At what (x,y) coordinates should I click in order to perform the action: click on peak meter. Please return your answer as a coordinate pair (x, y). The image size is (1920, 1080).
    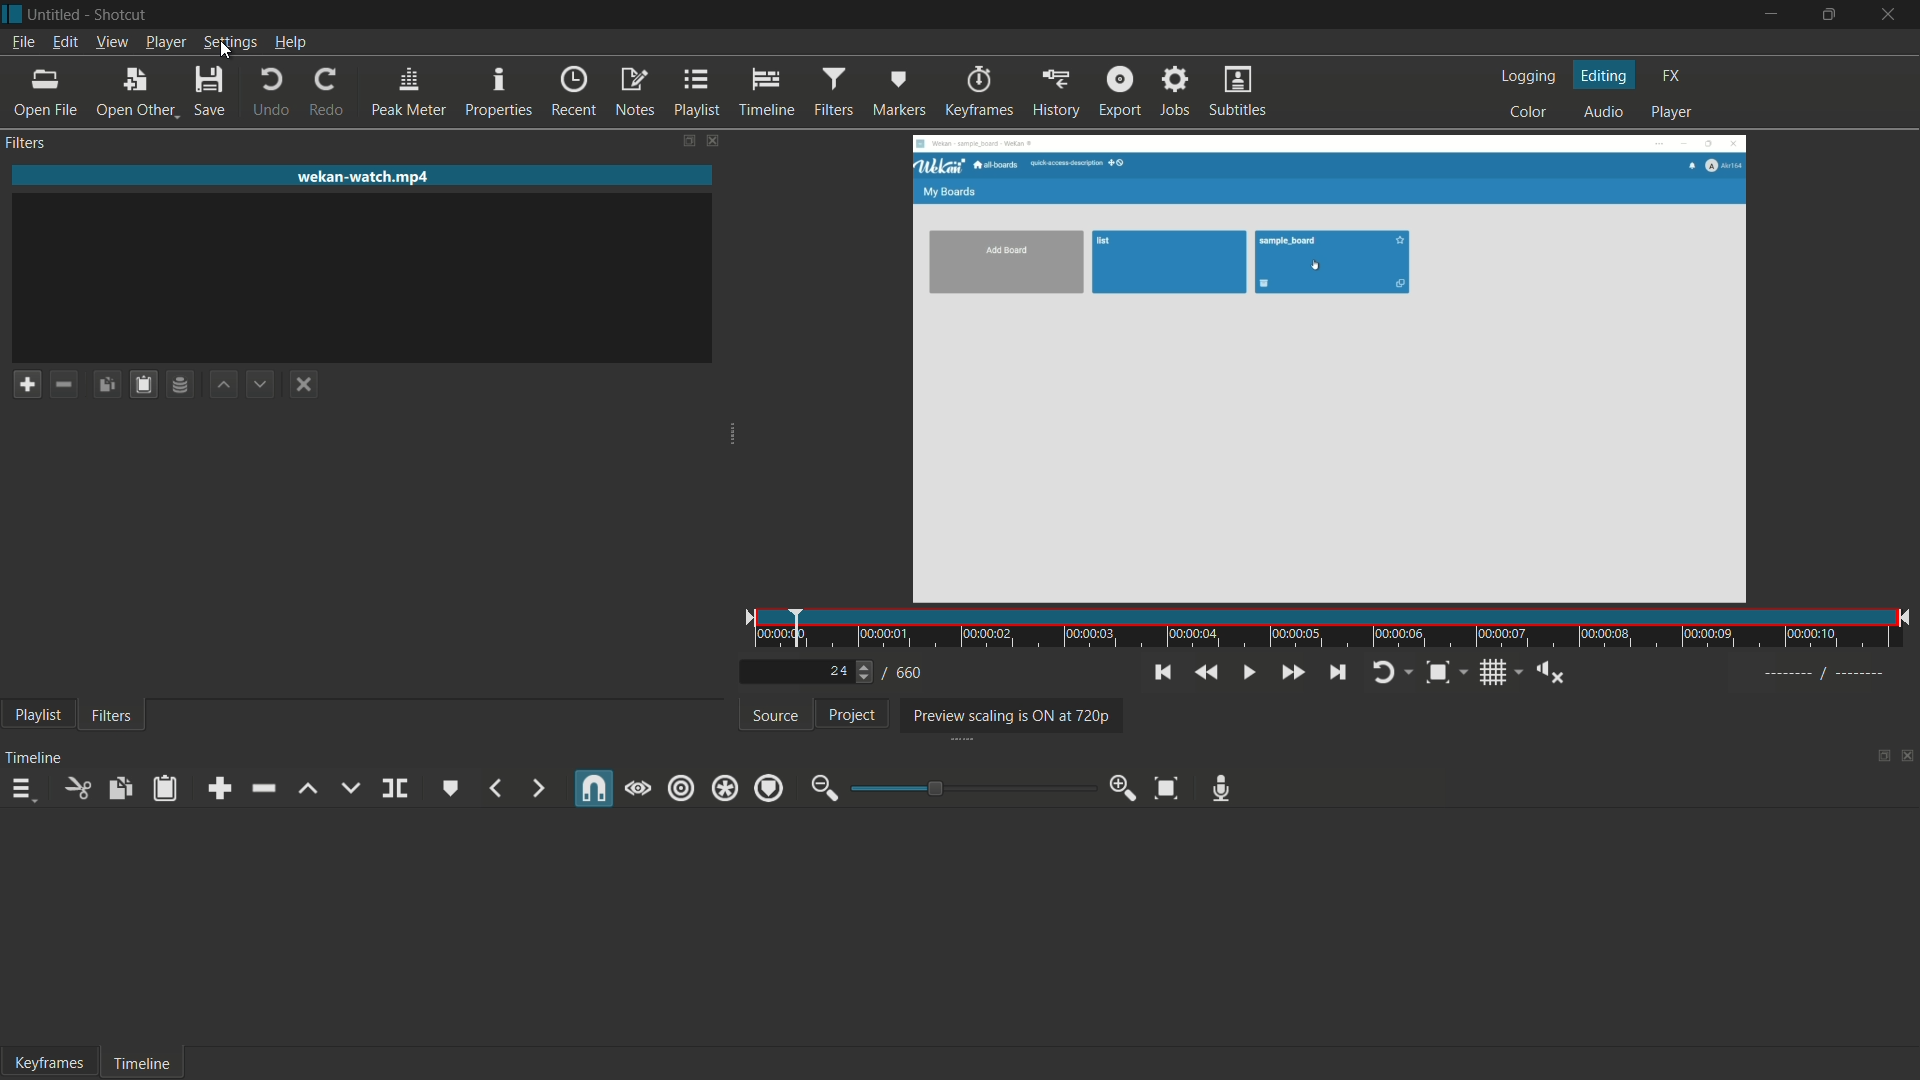
    Looking at the image, I should click on (406, 91).